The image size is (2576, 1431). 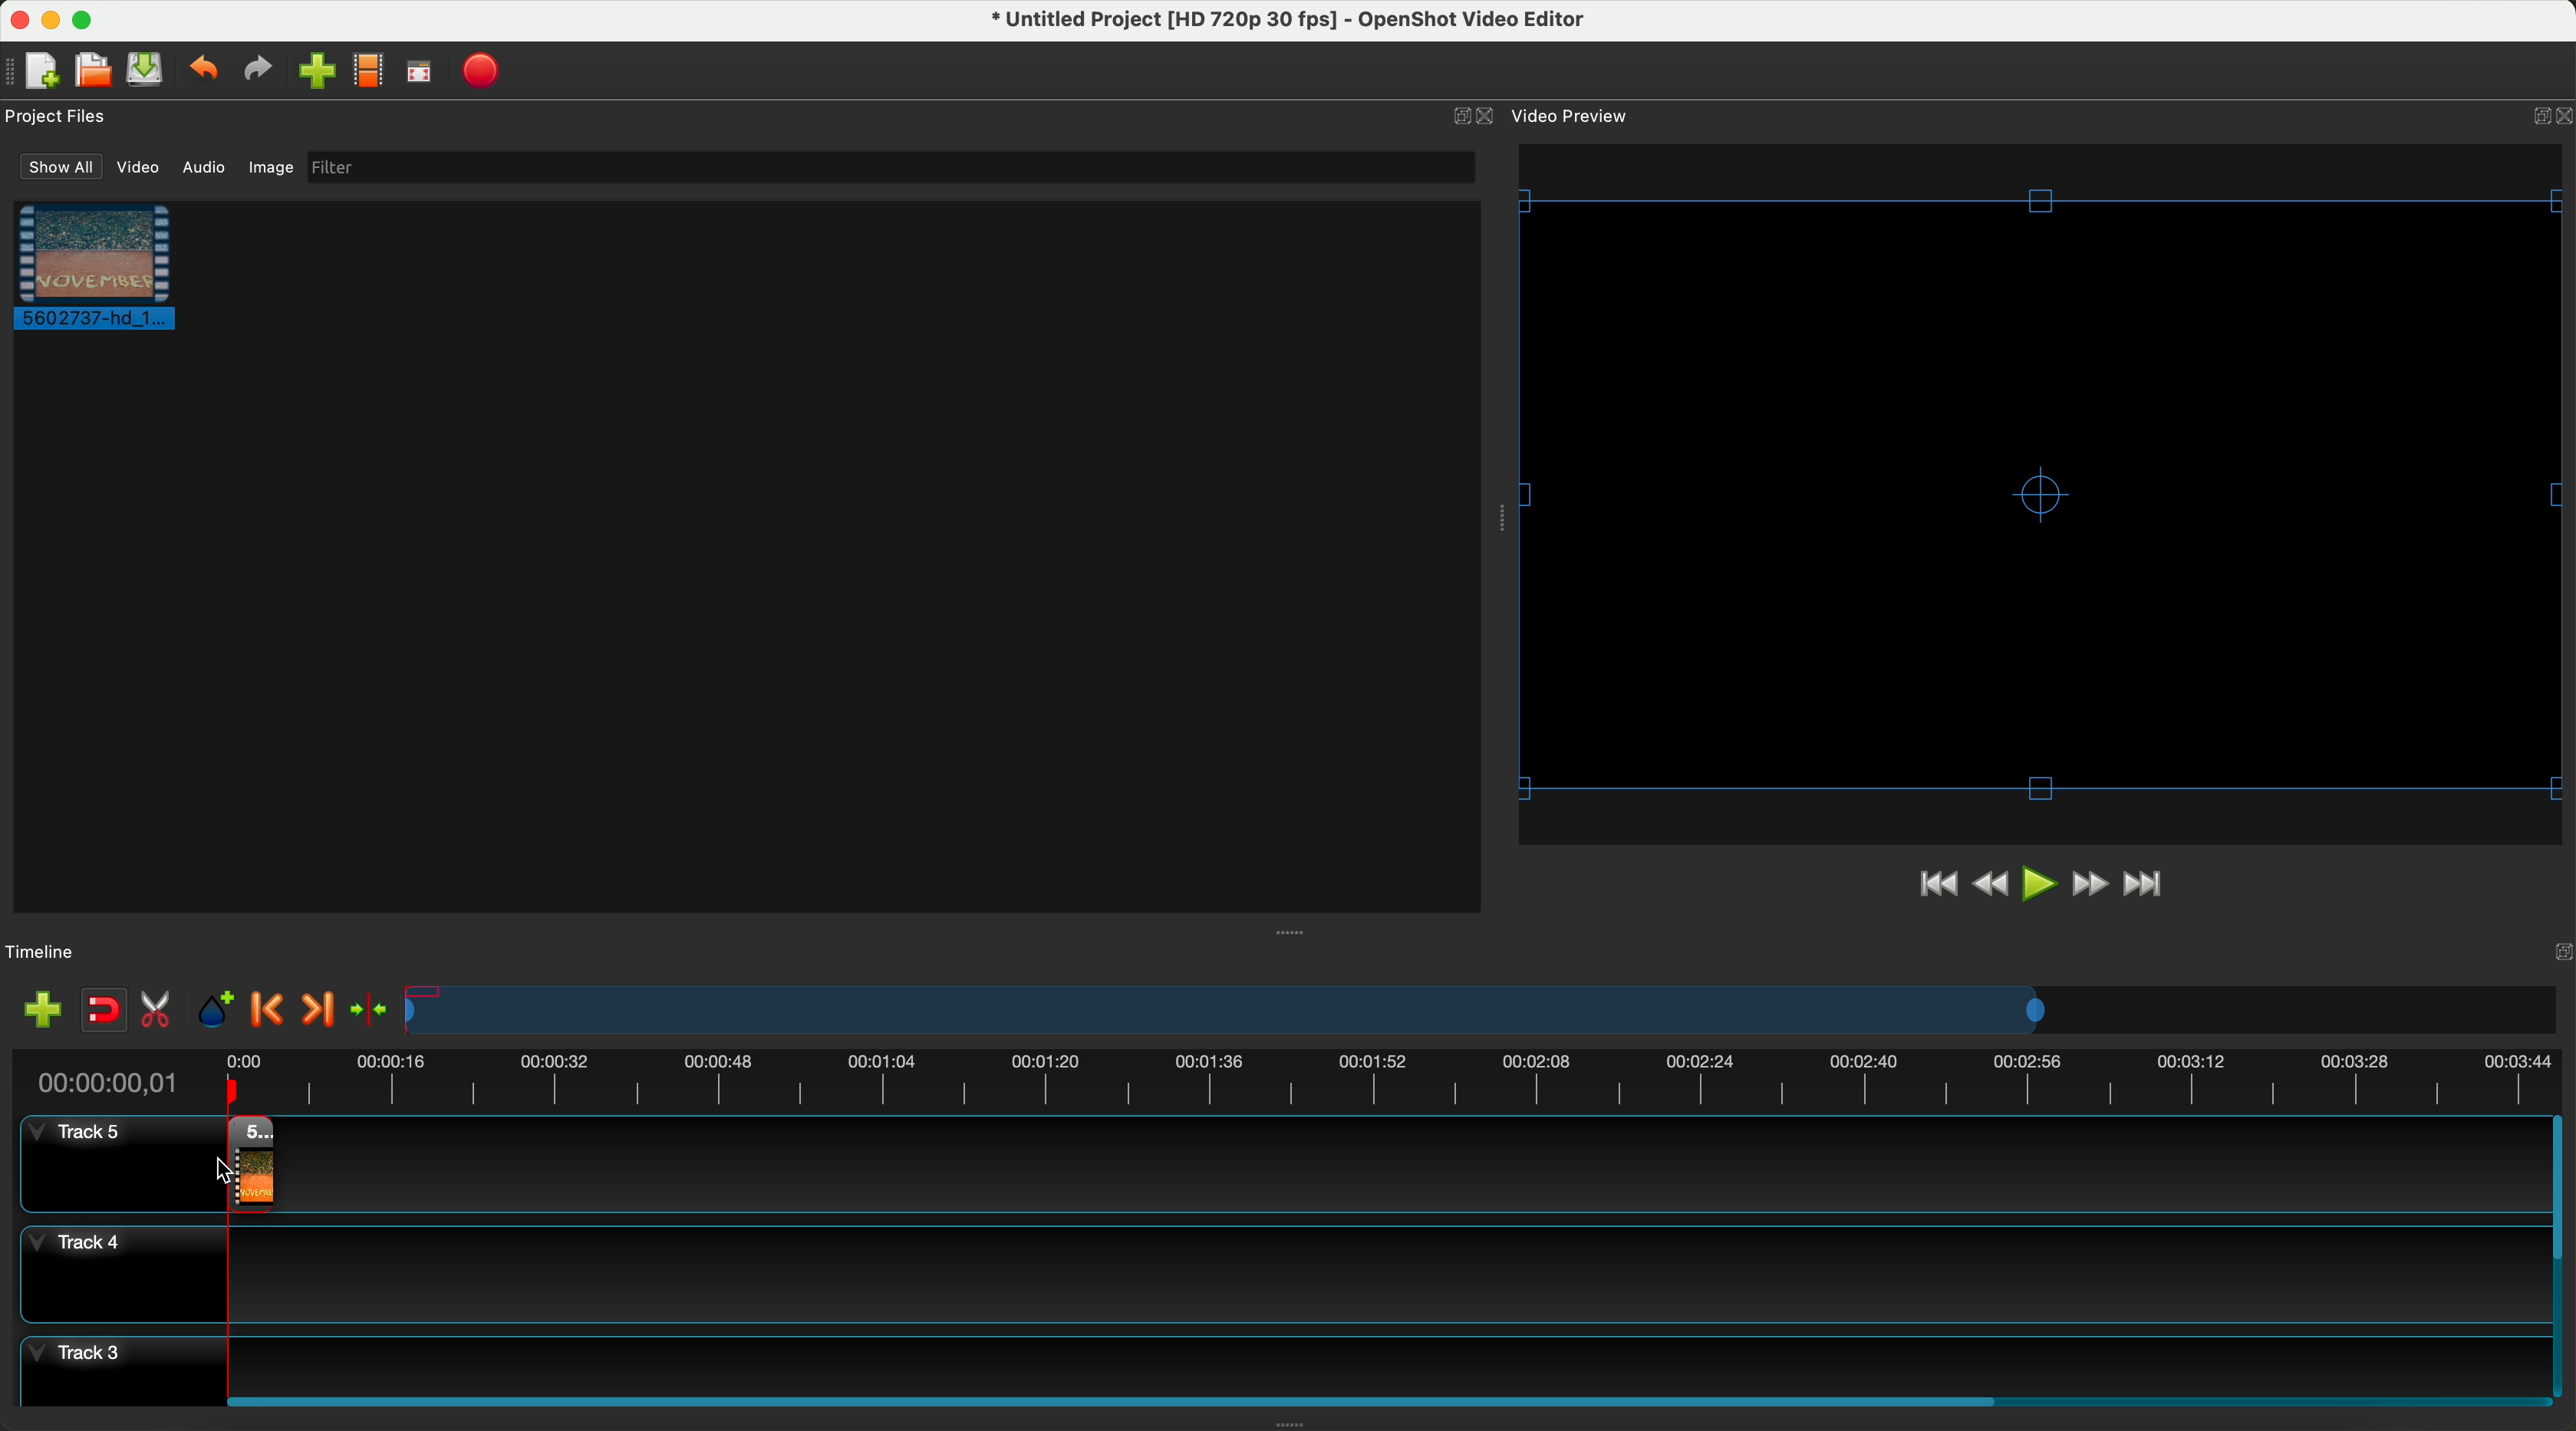 I want to click on open project, so click(x=92, y=66).